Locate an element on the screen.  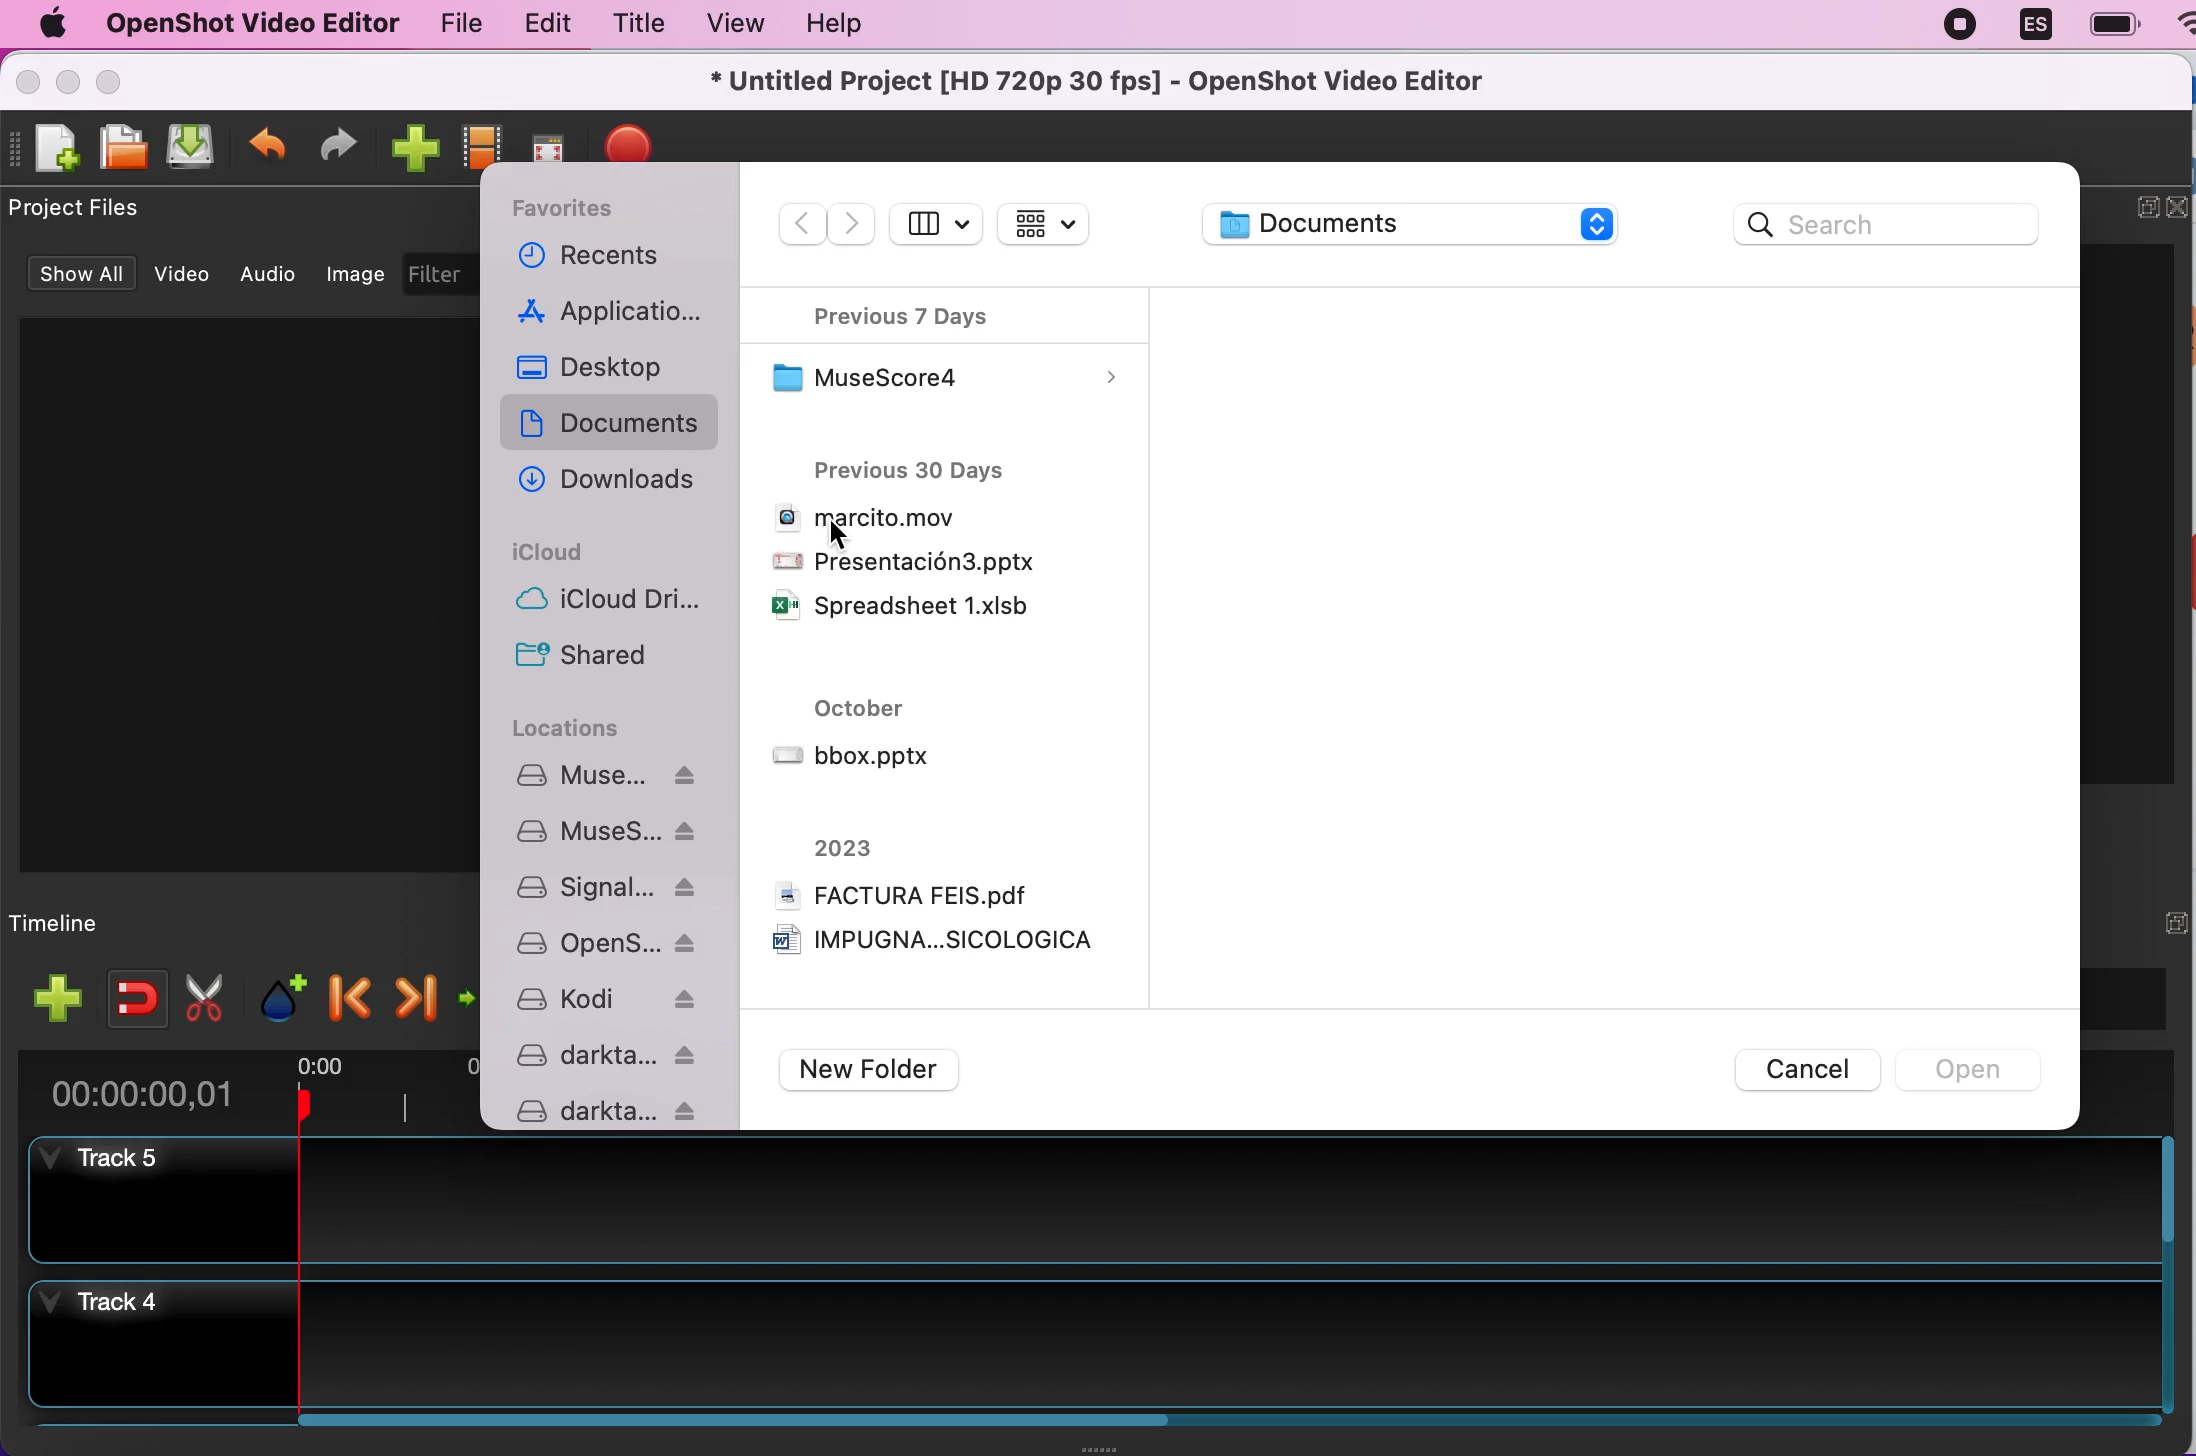
marcito.mov is located at coordinates (863, 519).